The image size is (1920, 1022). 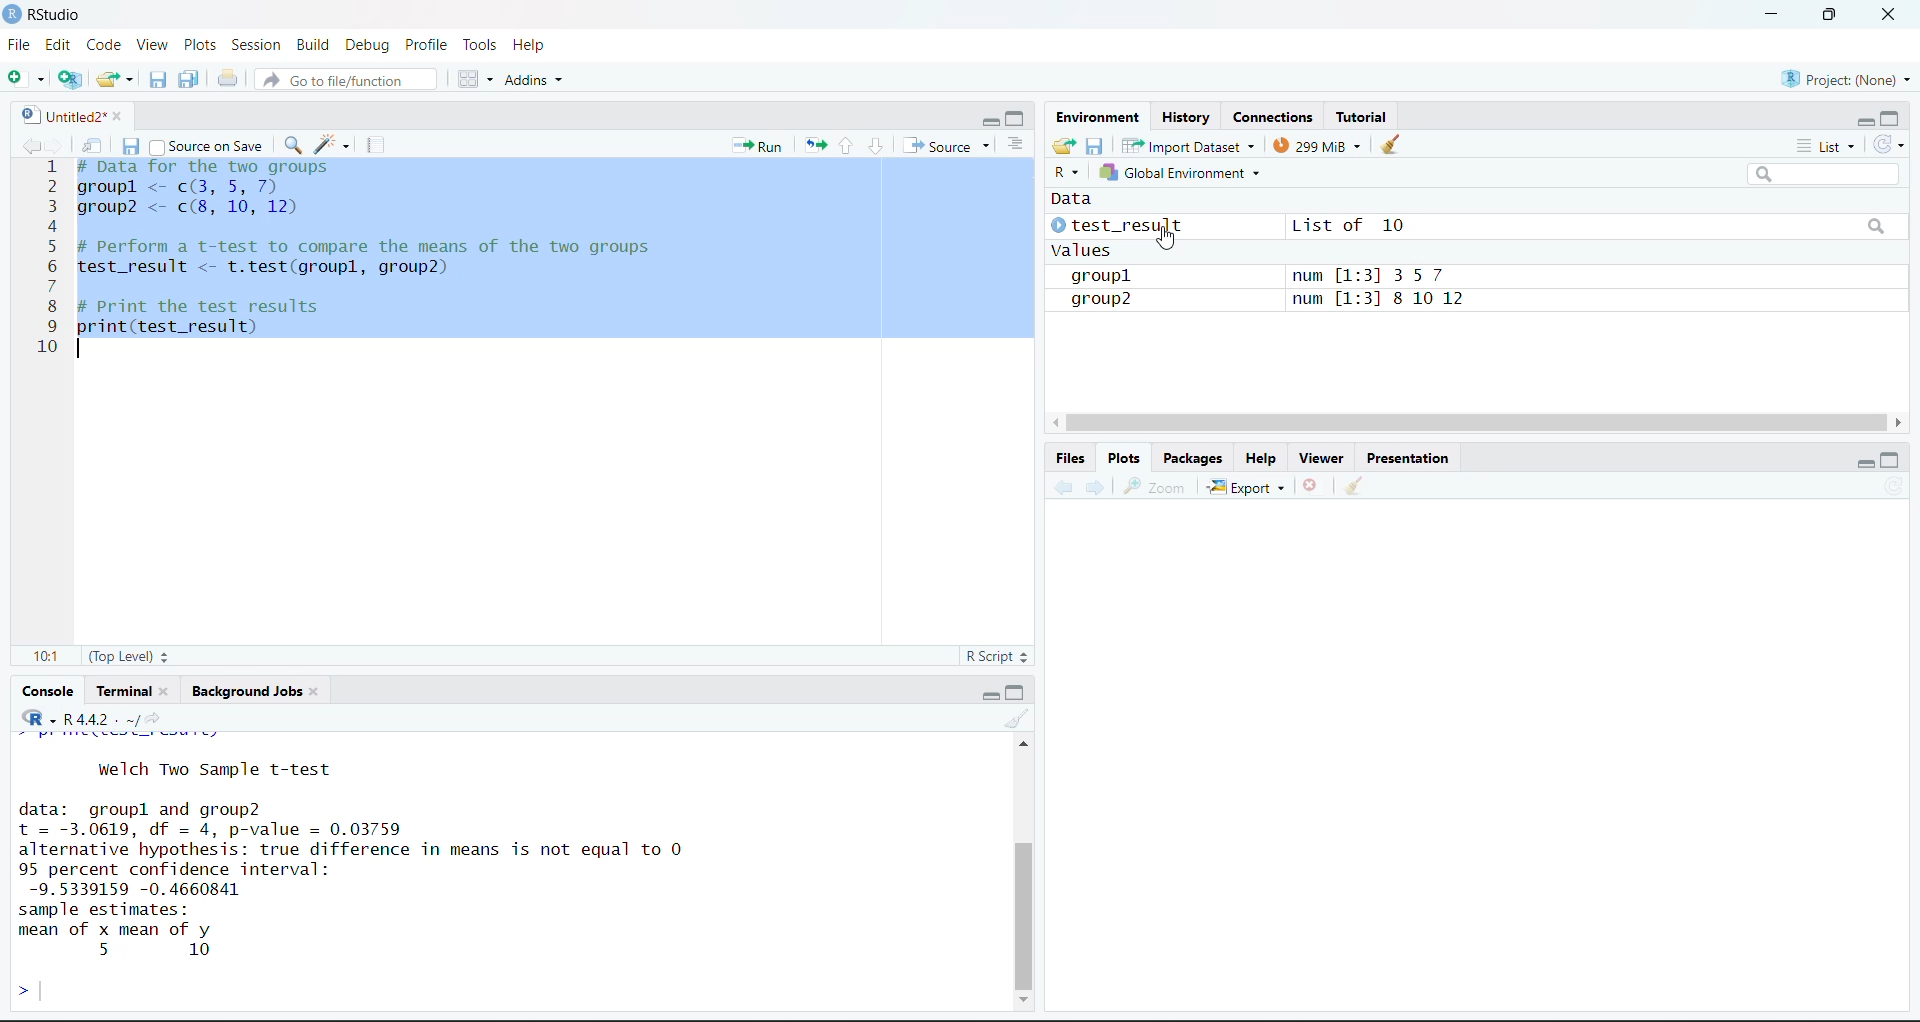 What do you see at coordinates (206, 147) in the screenshot?
I see `source on save` at bounding box center [206, 147].